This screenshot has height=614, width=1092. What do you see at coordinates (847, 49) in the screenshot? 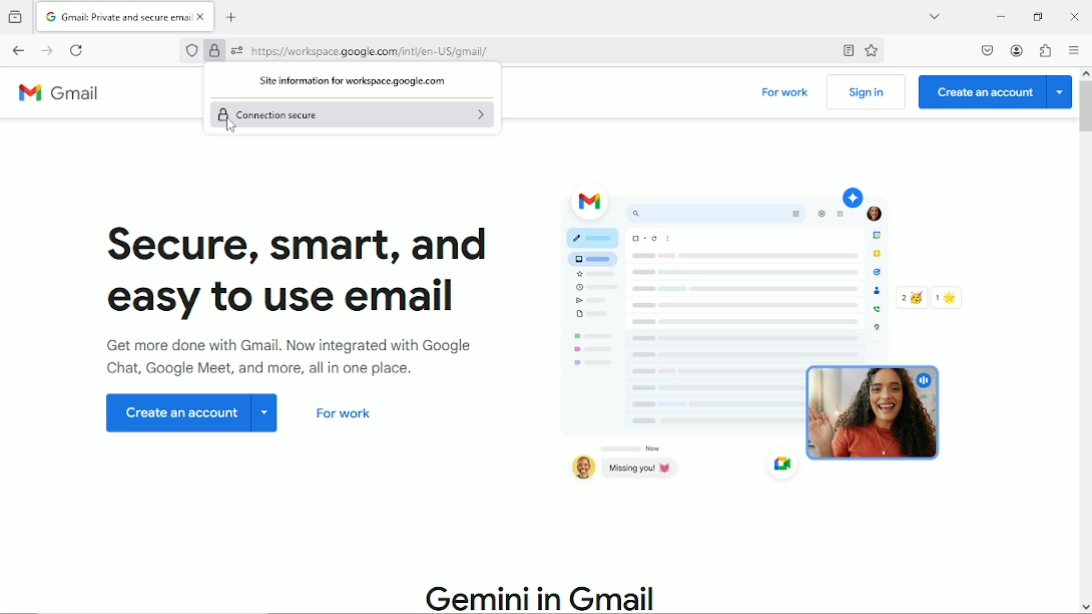
I see `Toggle reader view` at bounding box center [847, 49].